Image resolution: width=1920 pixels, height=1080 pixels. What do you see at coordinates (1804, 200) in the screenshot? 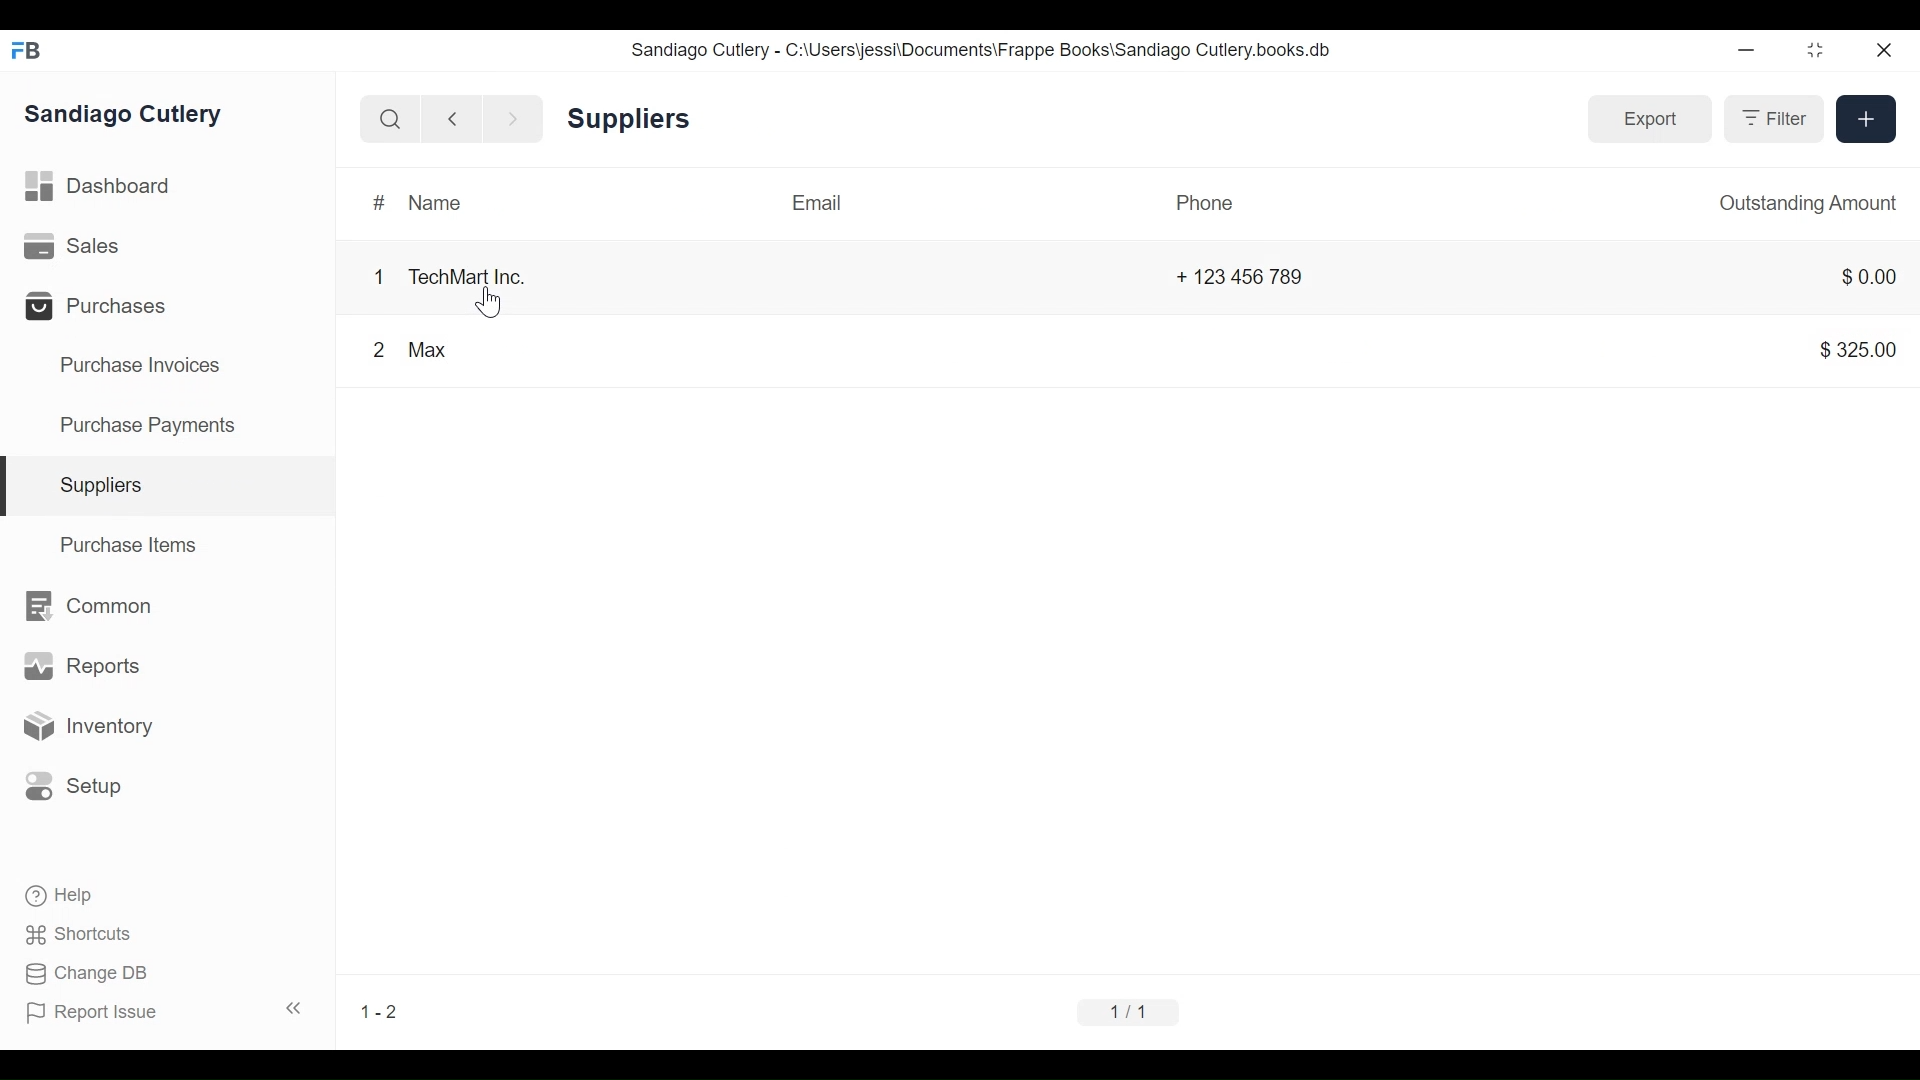
I see `Outstanding Amount` at bounding box center [1804, 200].